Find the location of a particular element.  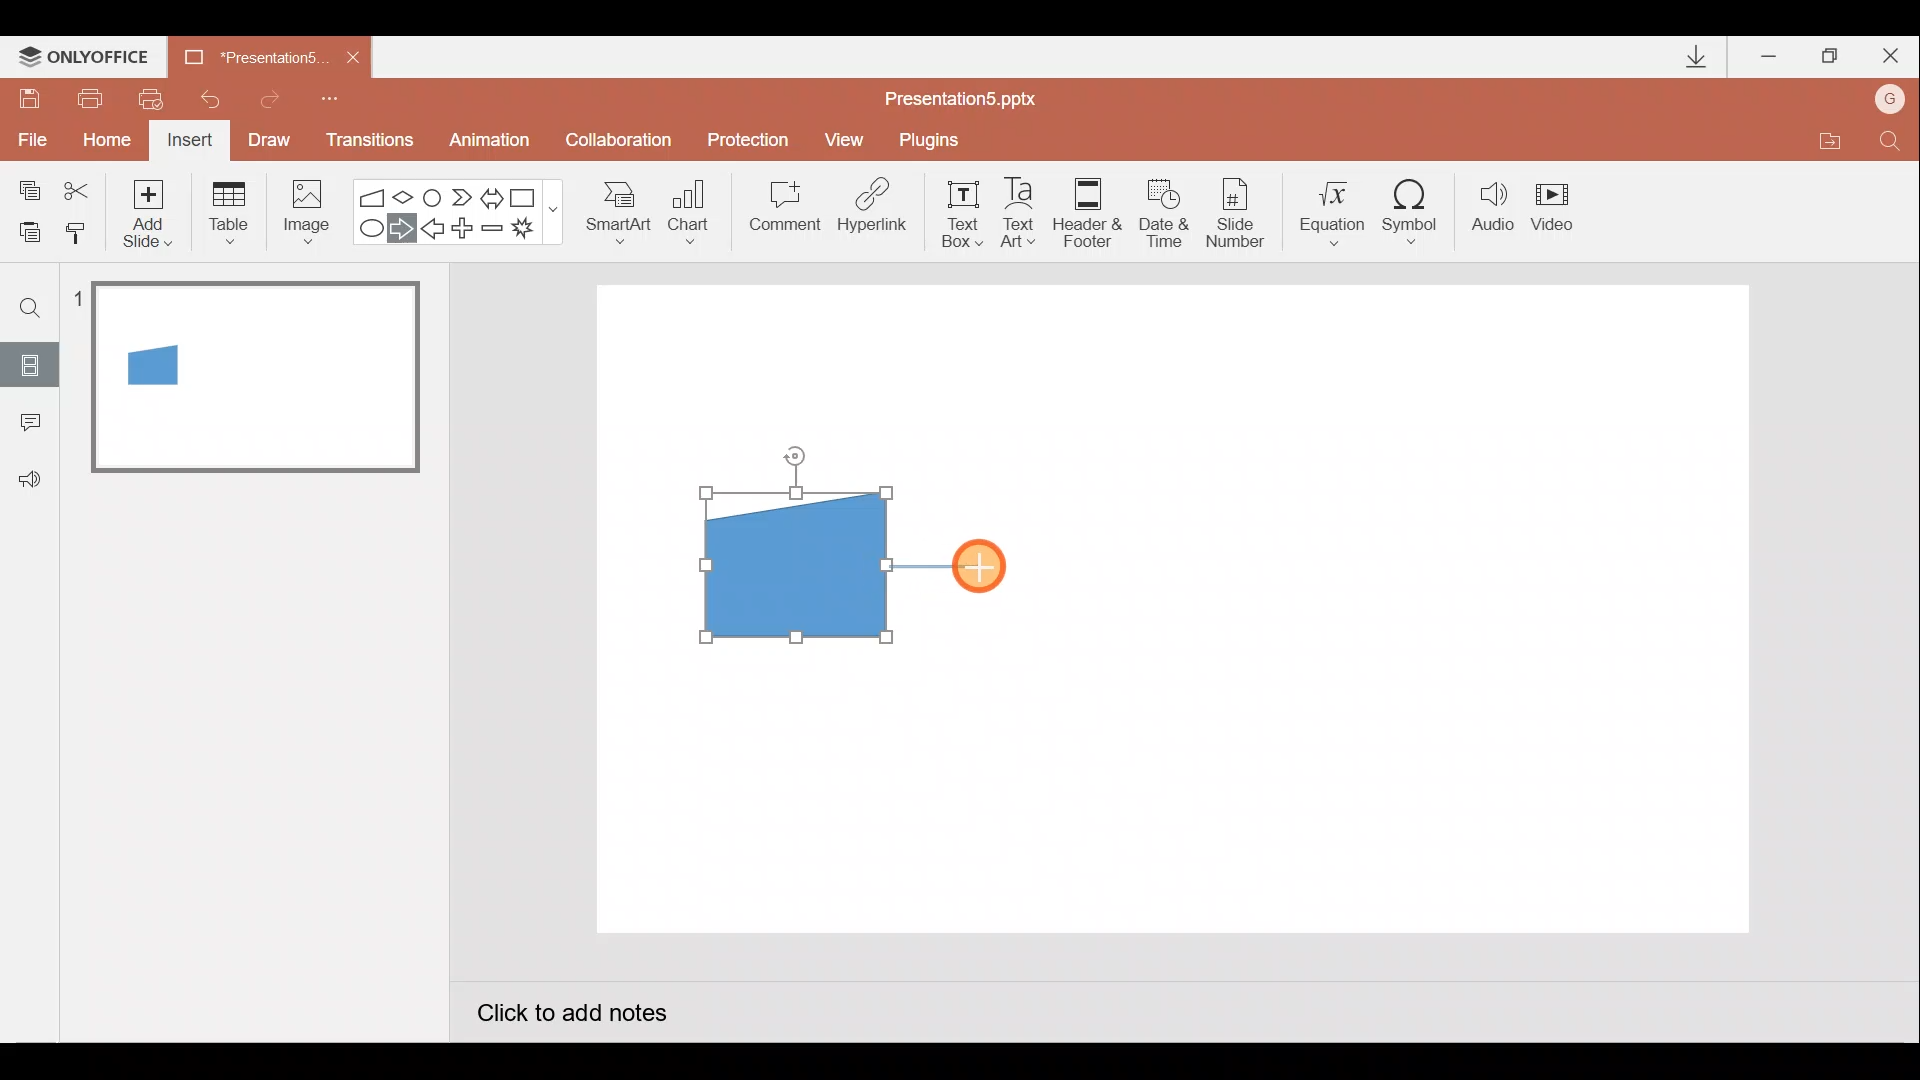

Add slide is located at coordinates (152, 209).